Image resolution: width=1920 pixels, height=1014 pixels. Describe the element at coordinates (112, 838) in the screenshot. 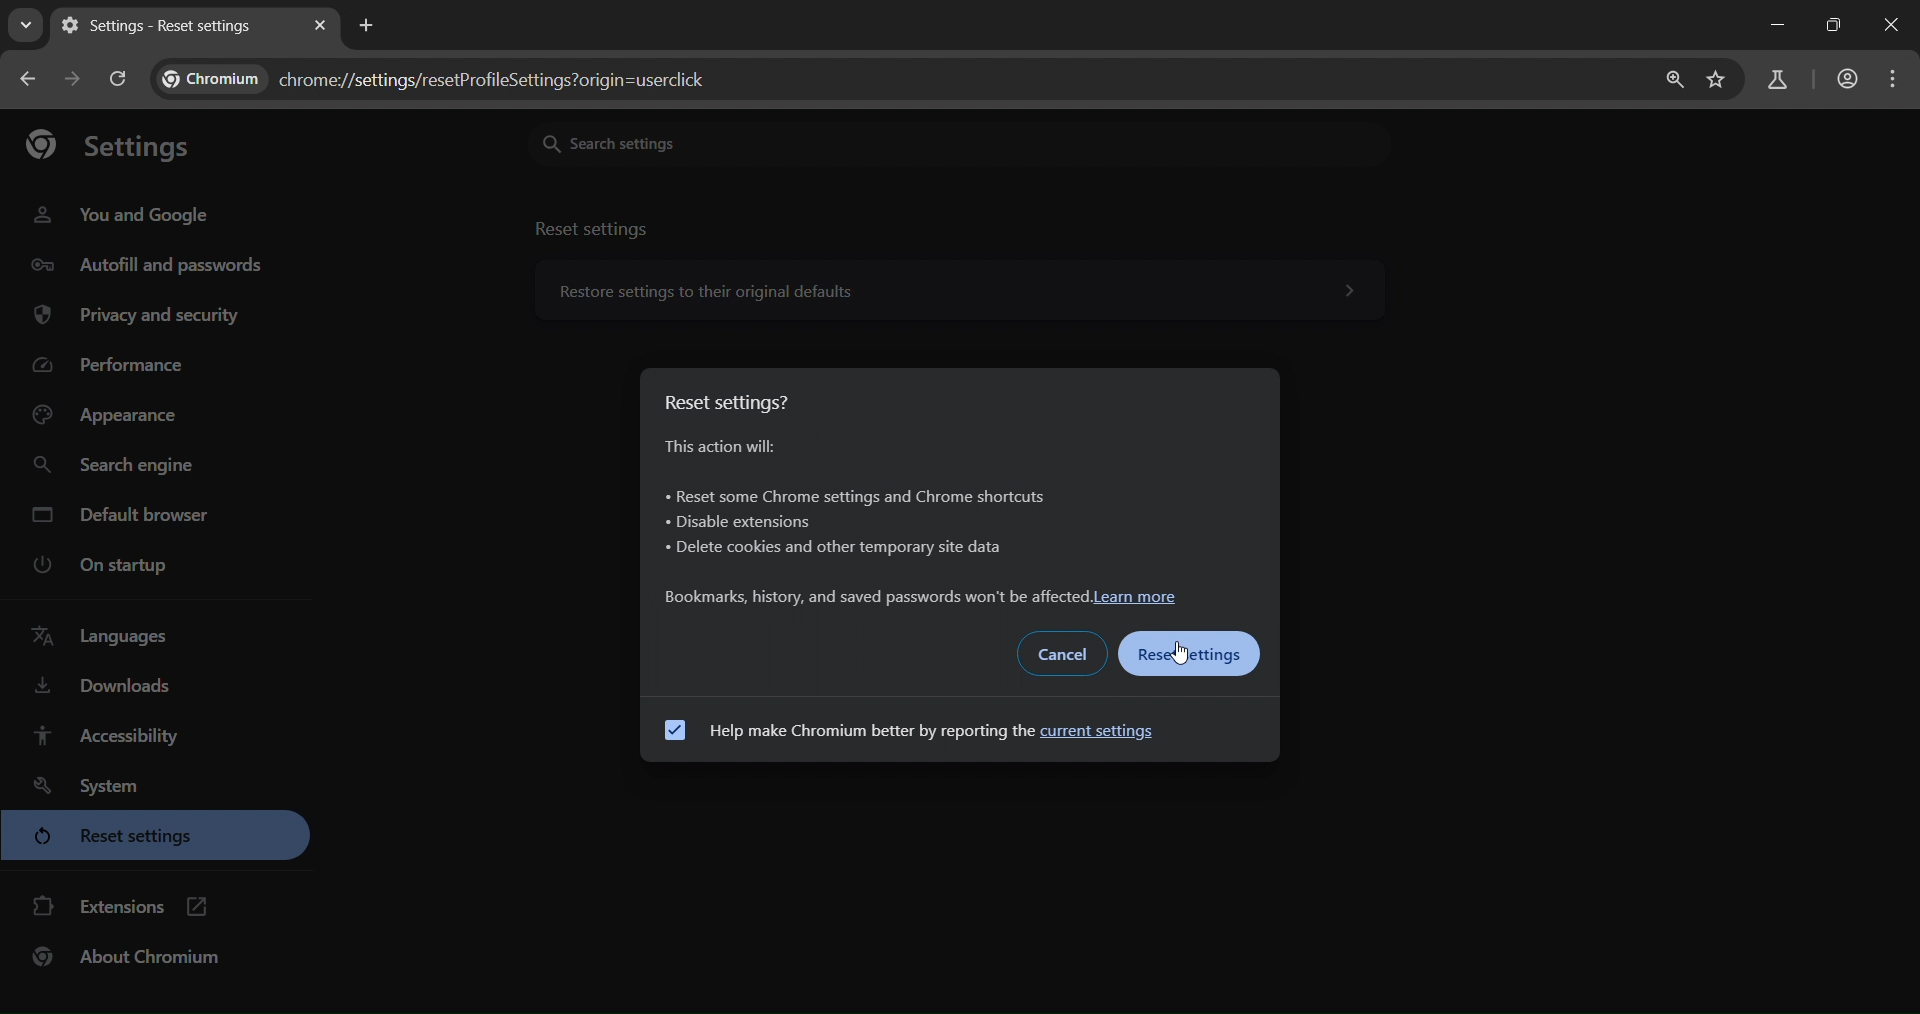

I see `reset settings` at that location.